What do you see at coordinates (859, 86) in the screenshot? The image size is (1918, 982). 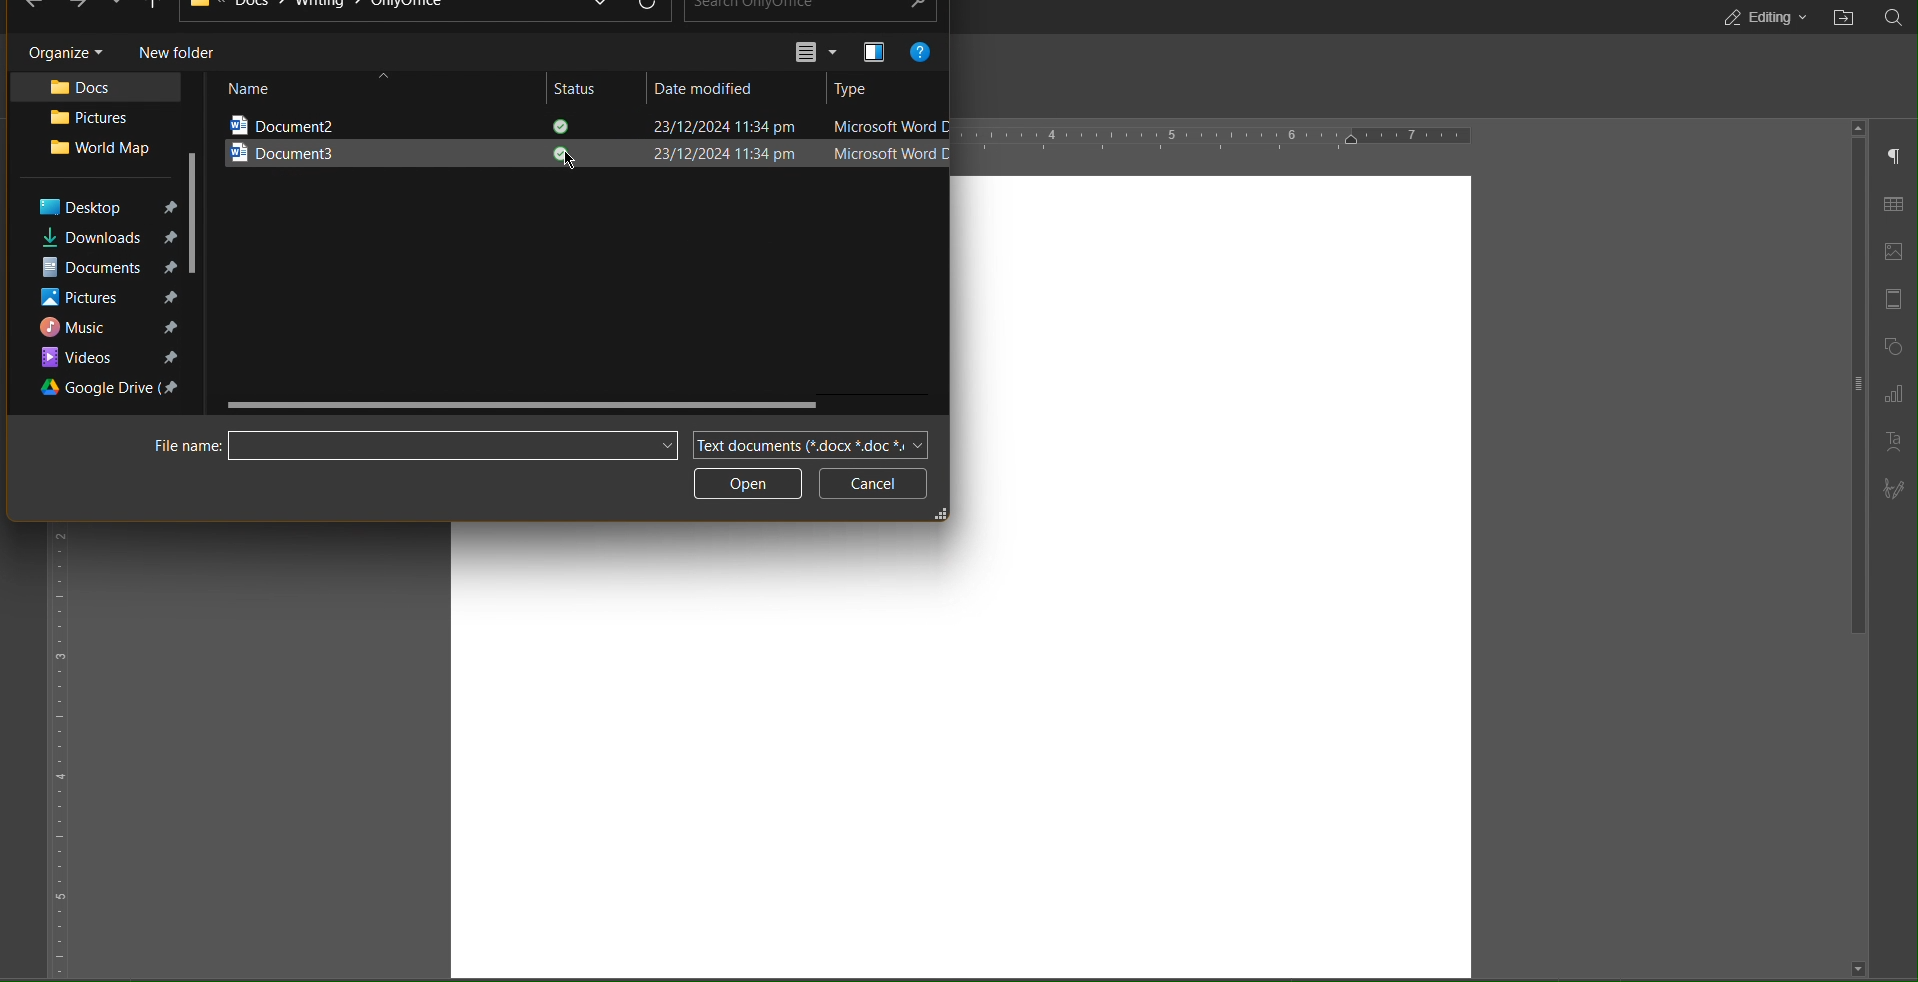 I see `Type` at bounding box center [859, 86].